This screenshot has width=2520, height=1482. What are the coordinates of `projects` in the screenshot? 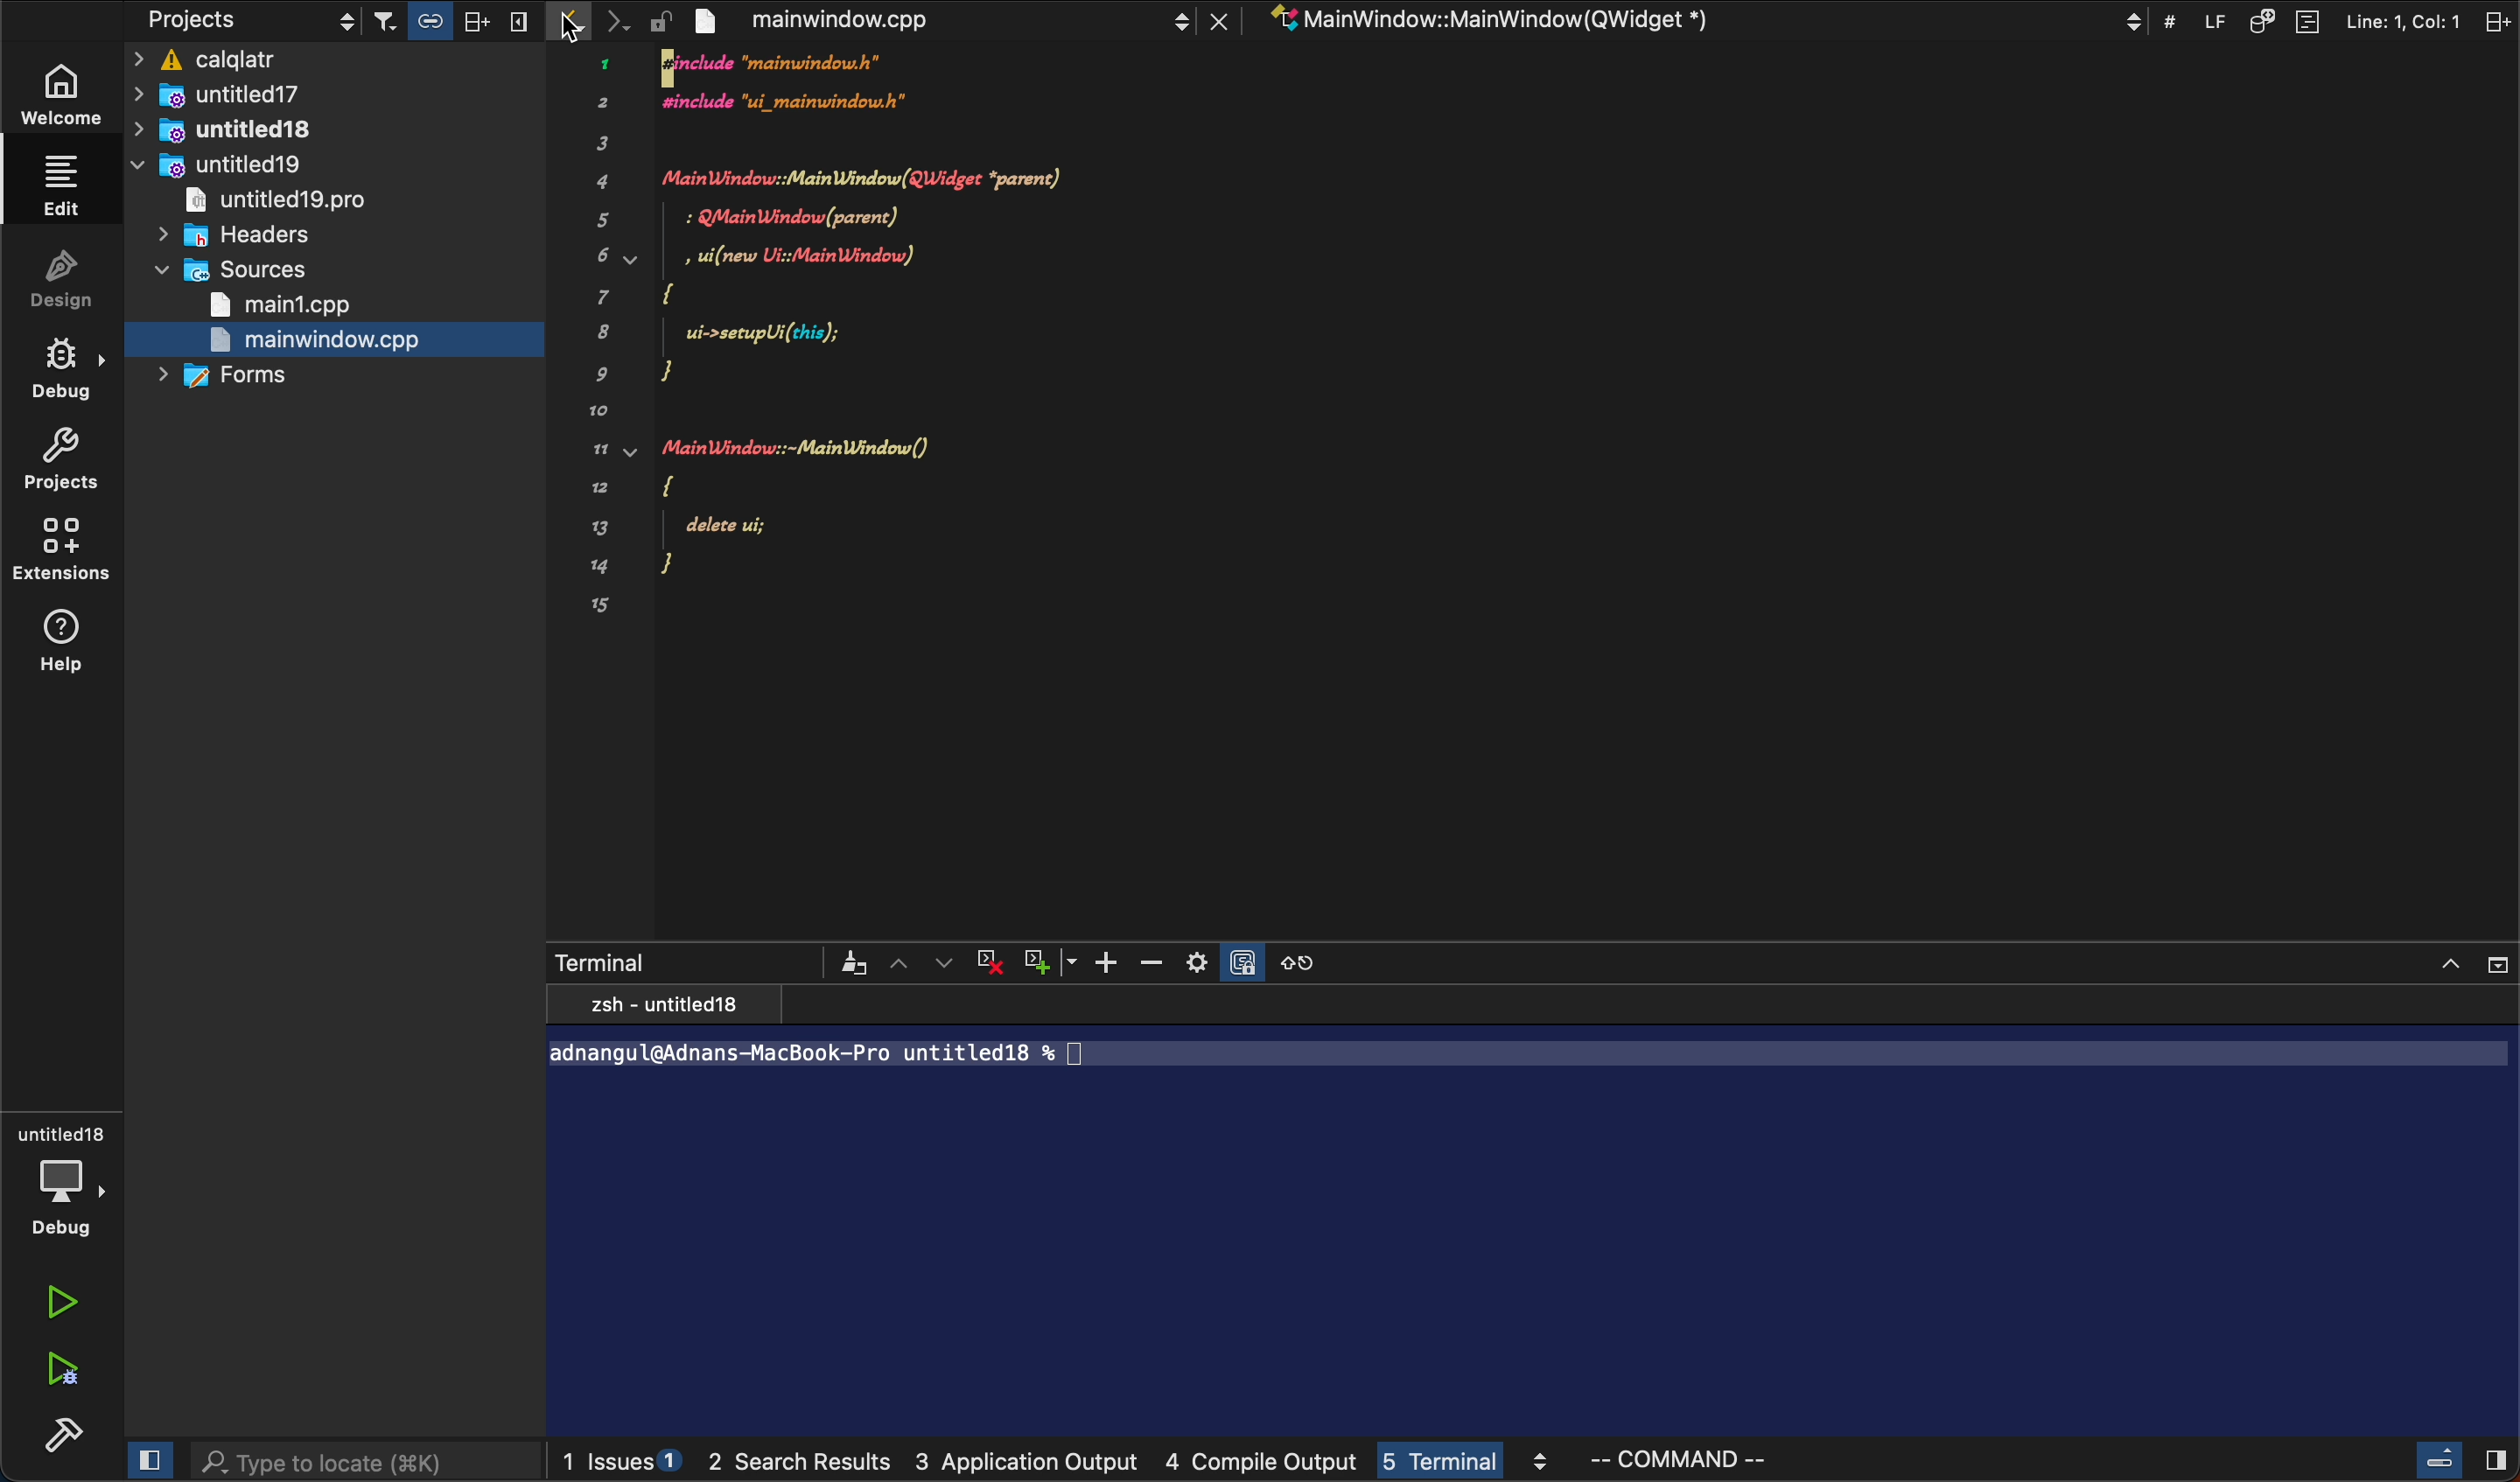 It's located at (242, 22).